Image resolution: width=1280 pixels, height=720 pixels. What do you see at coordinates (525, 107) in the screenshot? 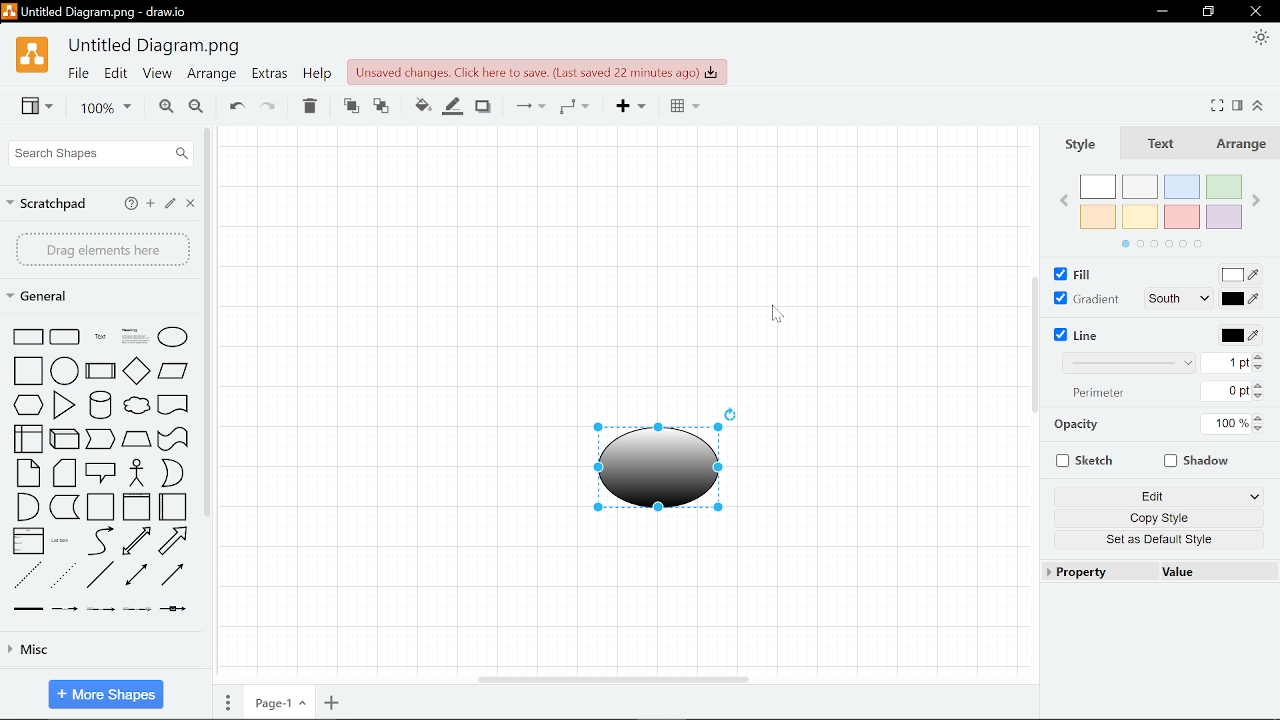
I see `Connections` at bounding box center [525, 107].